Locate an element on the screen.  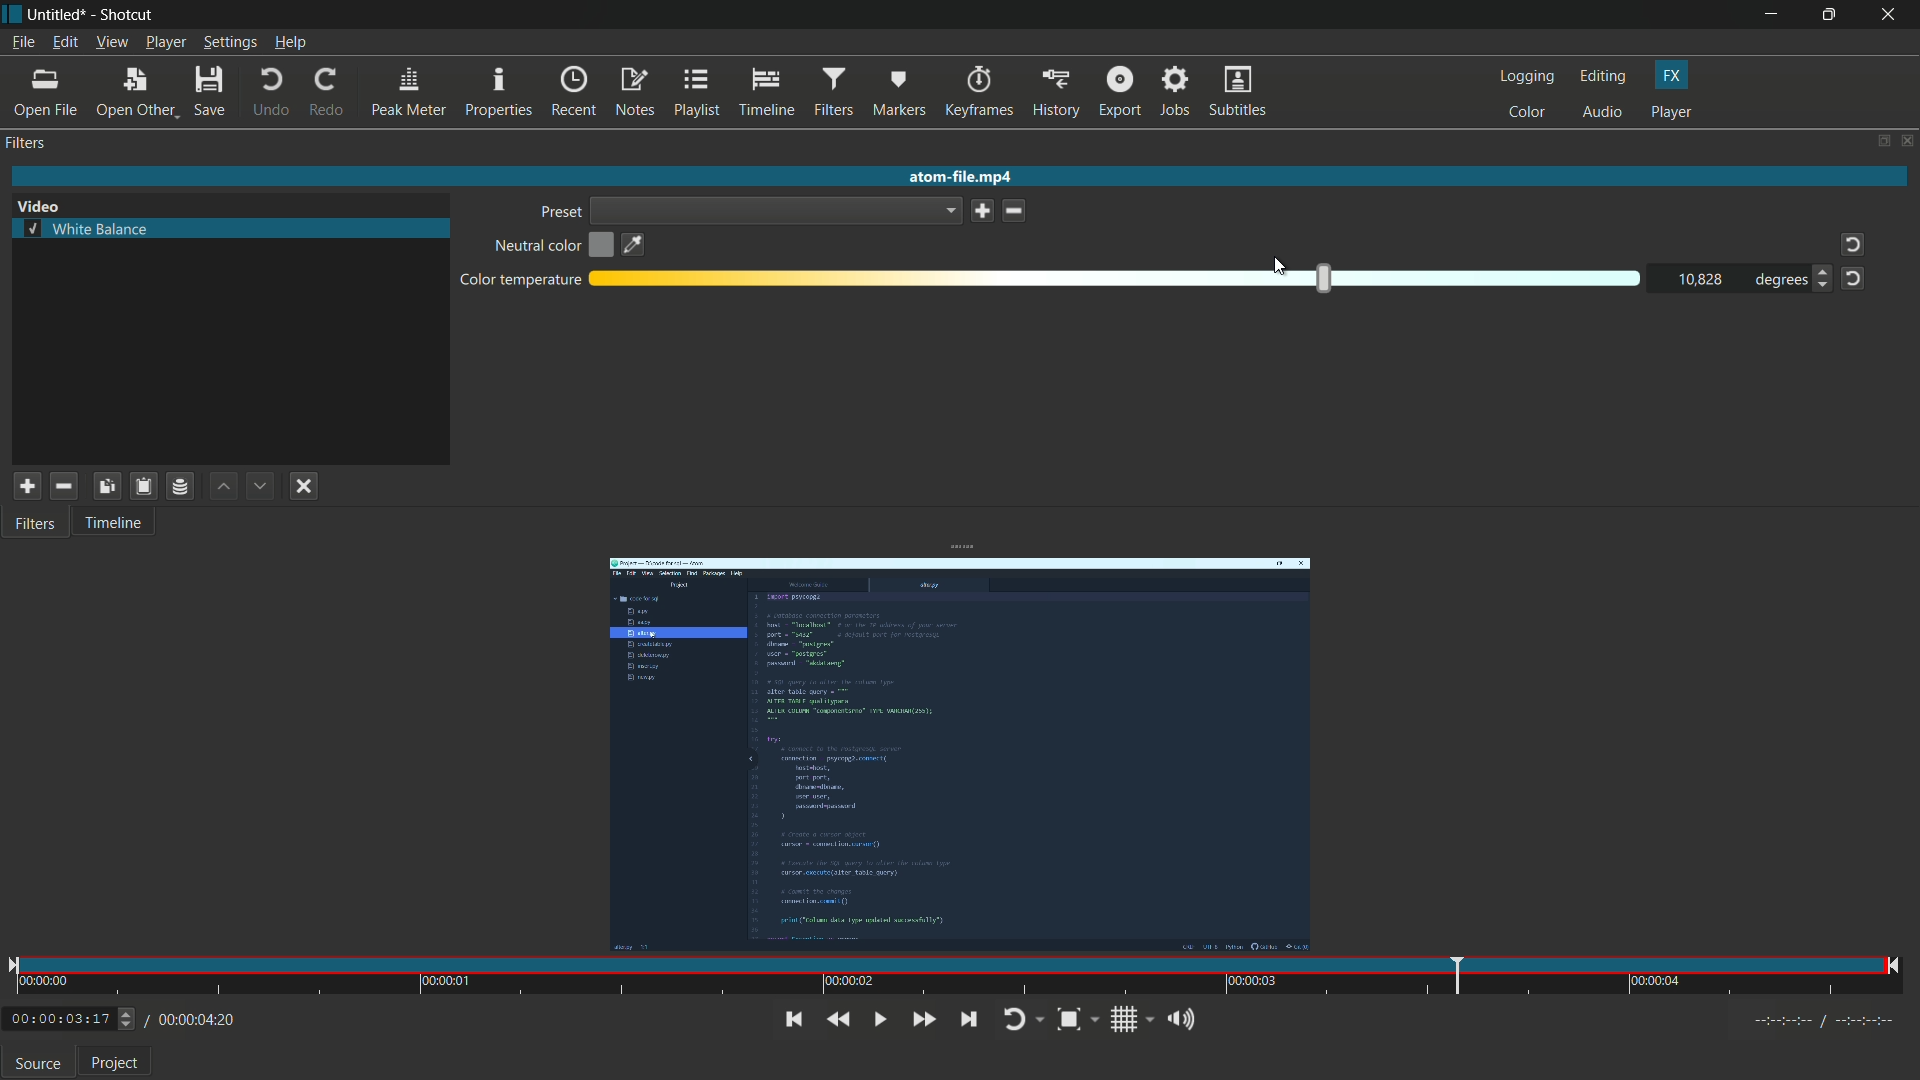
recent is located at coordinates (575, 93).